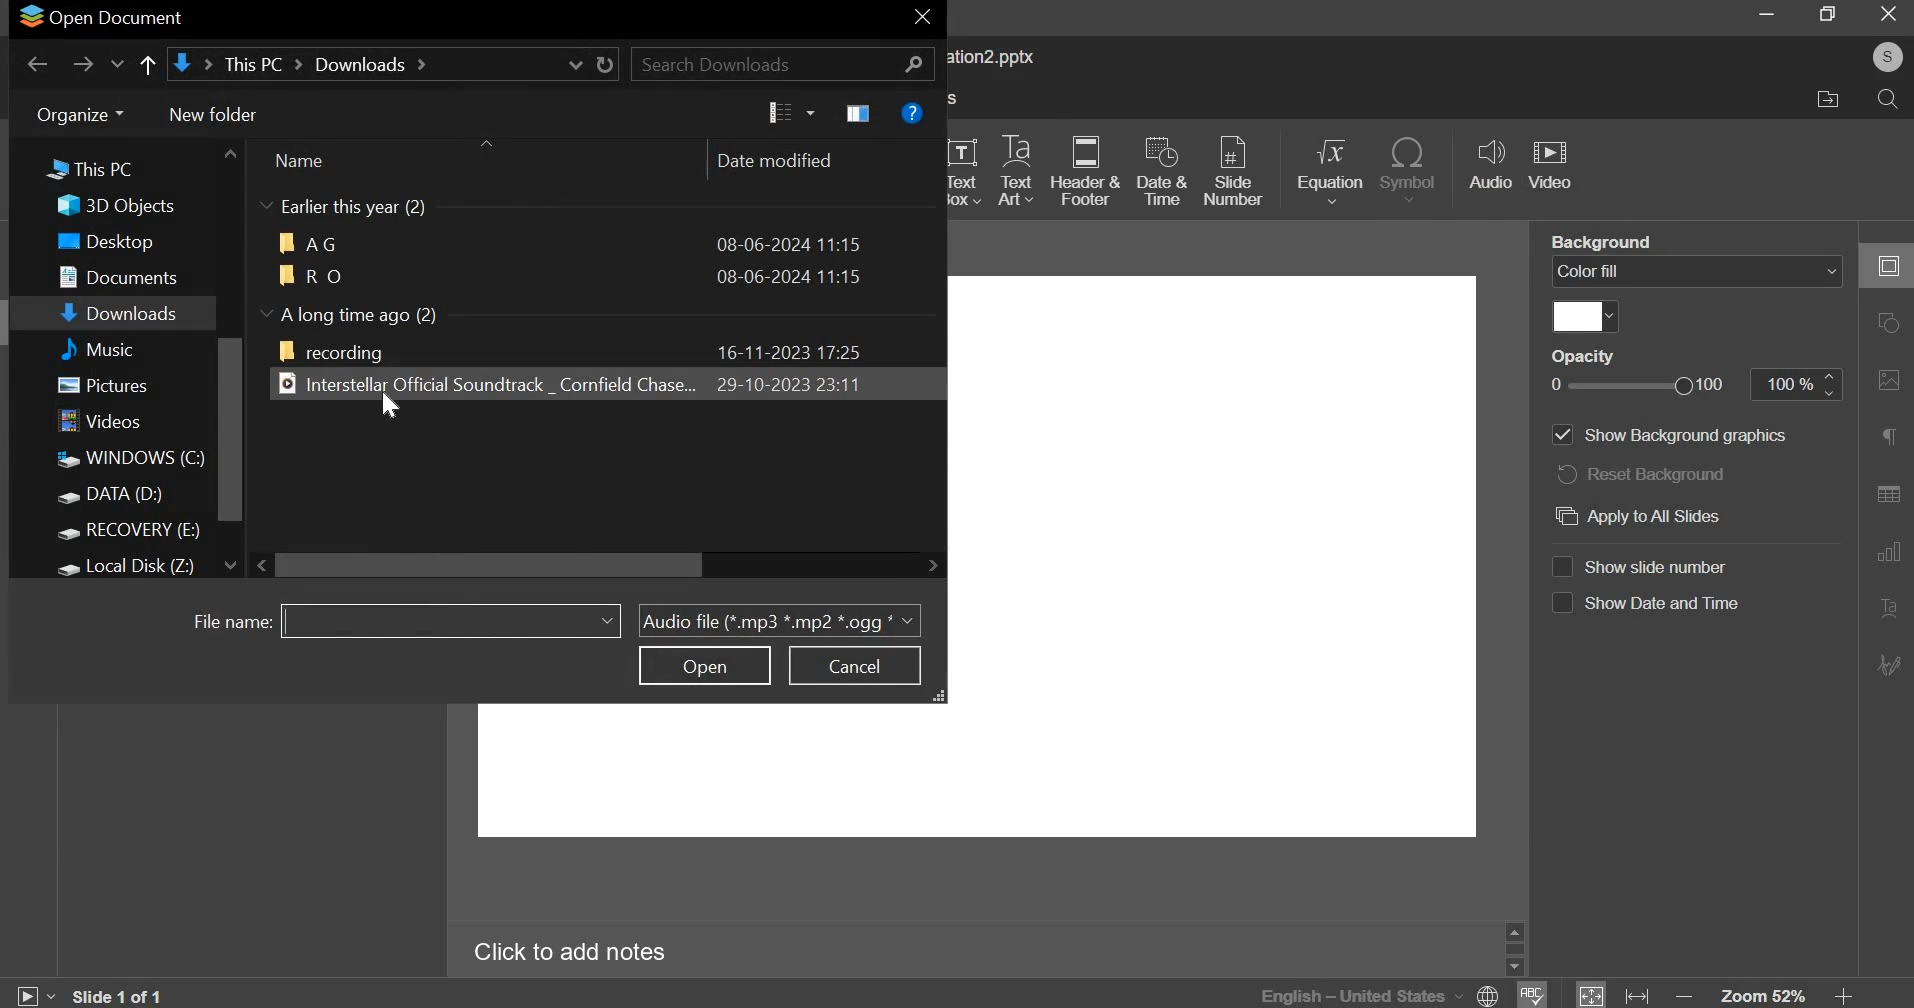  What do you see at coordinates (785, 383) in the screenshot?
I see `creation date` at bounding box center [785, 383].